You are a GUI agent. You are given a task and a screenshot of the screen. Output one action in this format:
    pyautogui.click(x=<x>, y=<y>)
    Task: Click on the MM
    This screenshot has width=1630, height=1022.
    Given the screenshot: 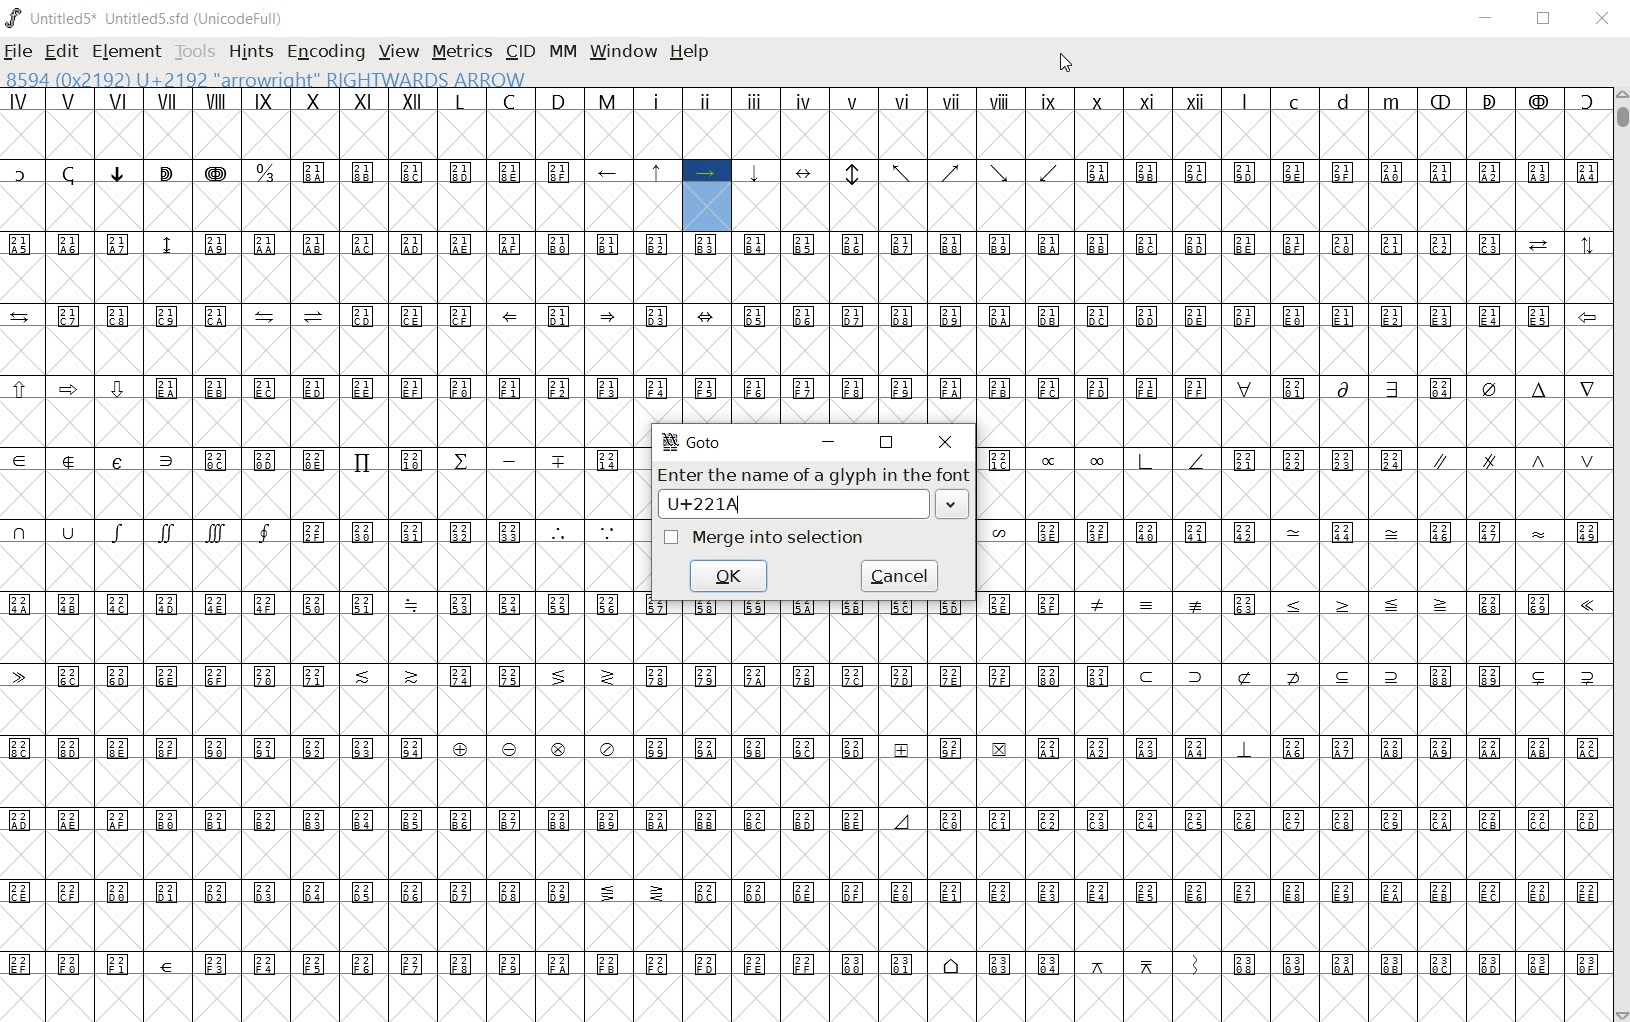 What is the action you would take?
    pyautogui.click(x=561, y=53)
    